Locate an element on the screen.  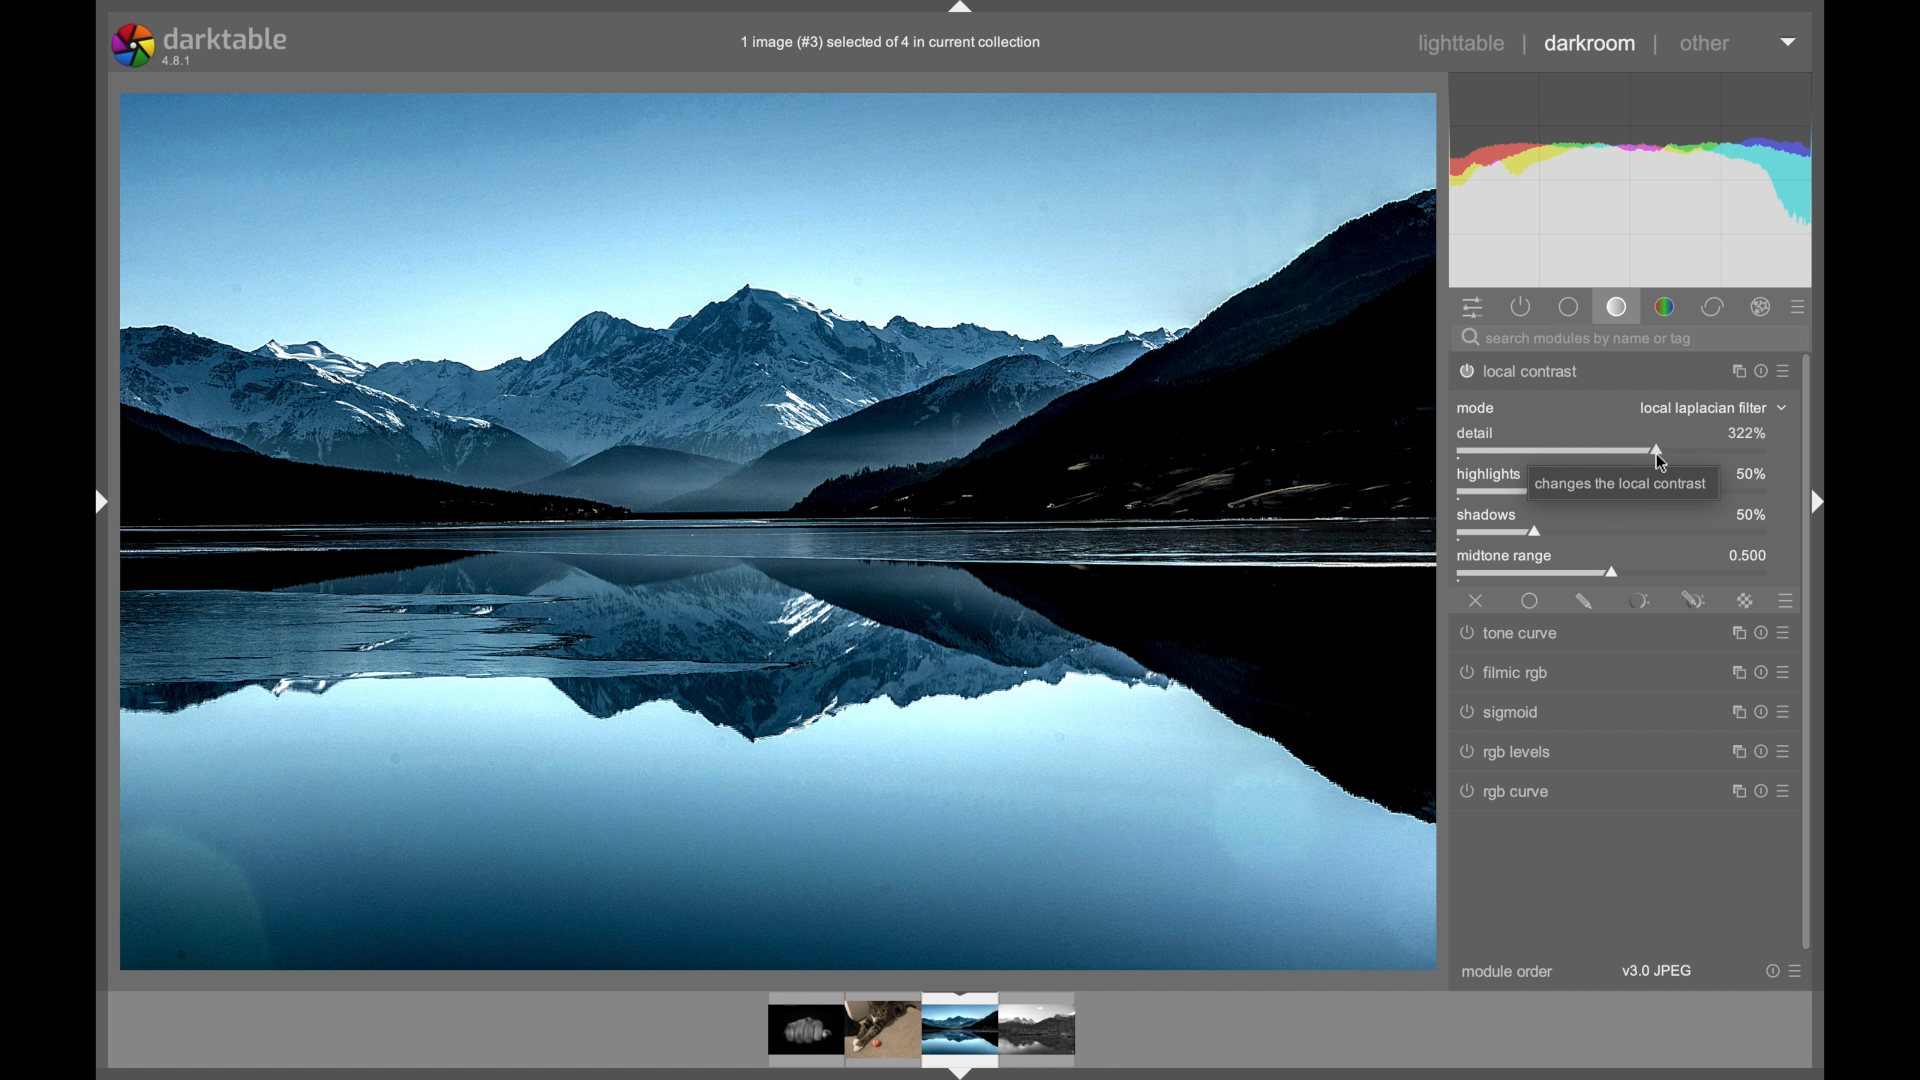
quick access panel is located at coordinates (1474, 309).